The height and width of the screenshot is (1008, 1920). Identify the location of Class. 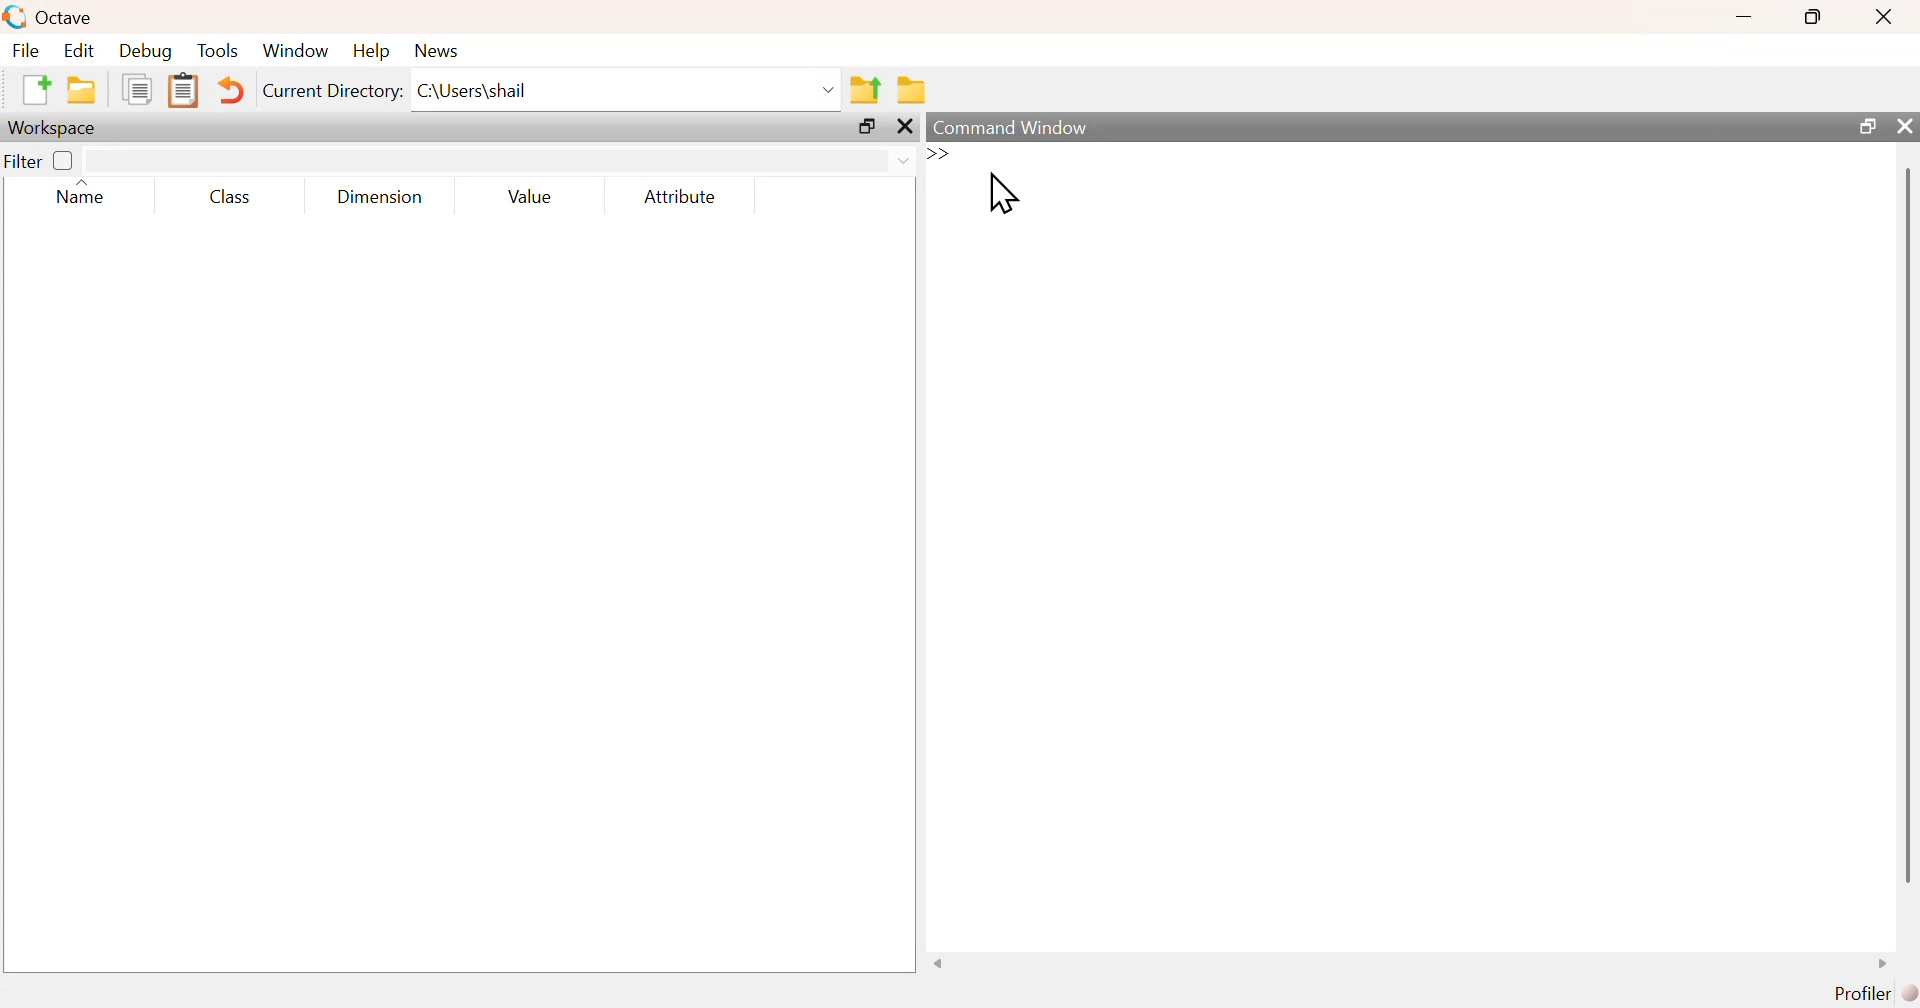
(230, 196).